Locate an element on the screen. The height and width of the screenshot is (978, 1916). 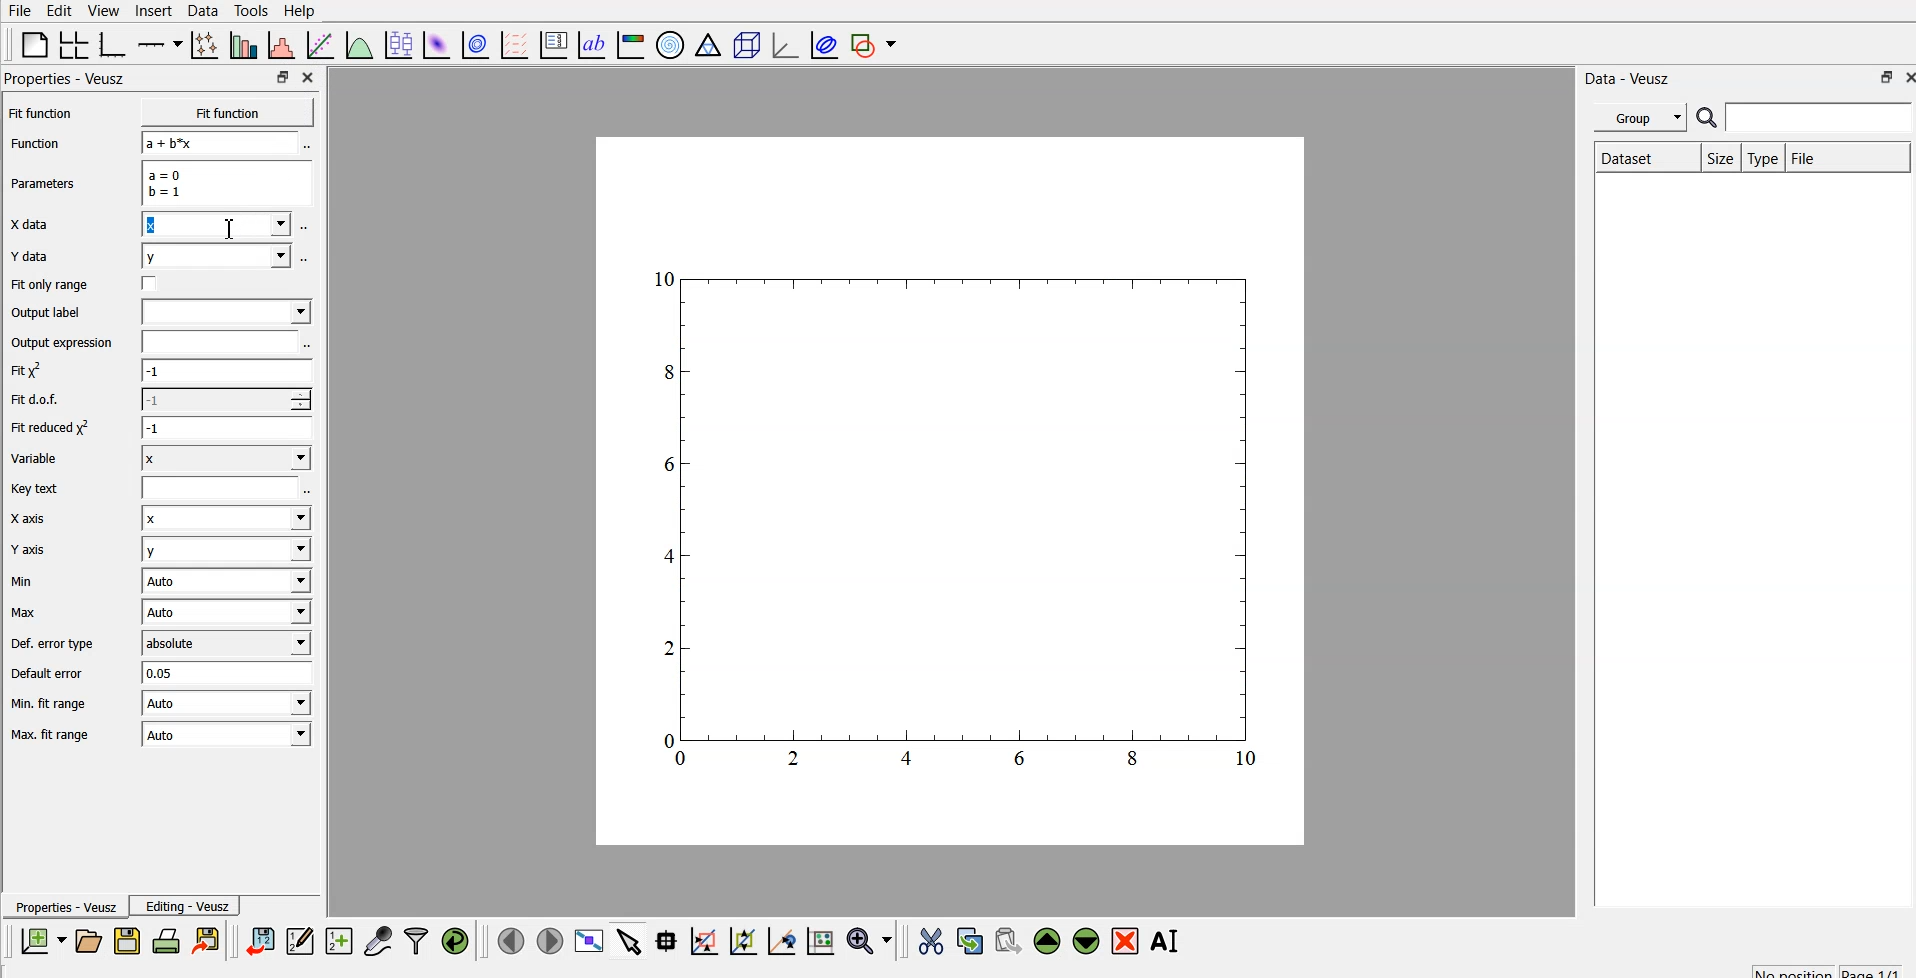
new document is located at coordinates (34, 942).